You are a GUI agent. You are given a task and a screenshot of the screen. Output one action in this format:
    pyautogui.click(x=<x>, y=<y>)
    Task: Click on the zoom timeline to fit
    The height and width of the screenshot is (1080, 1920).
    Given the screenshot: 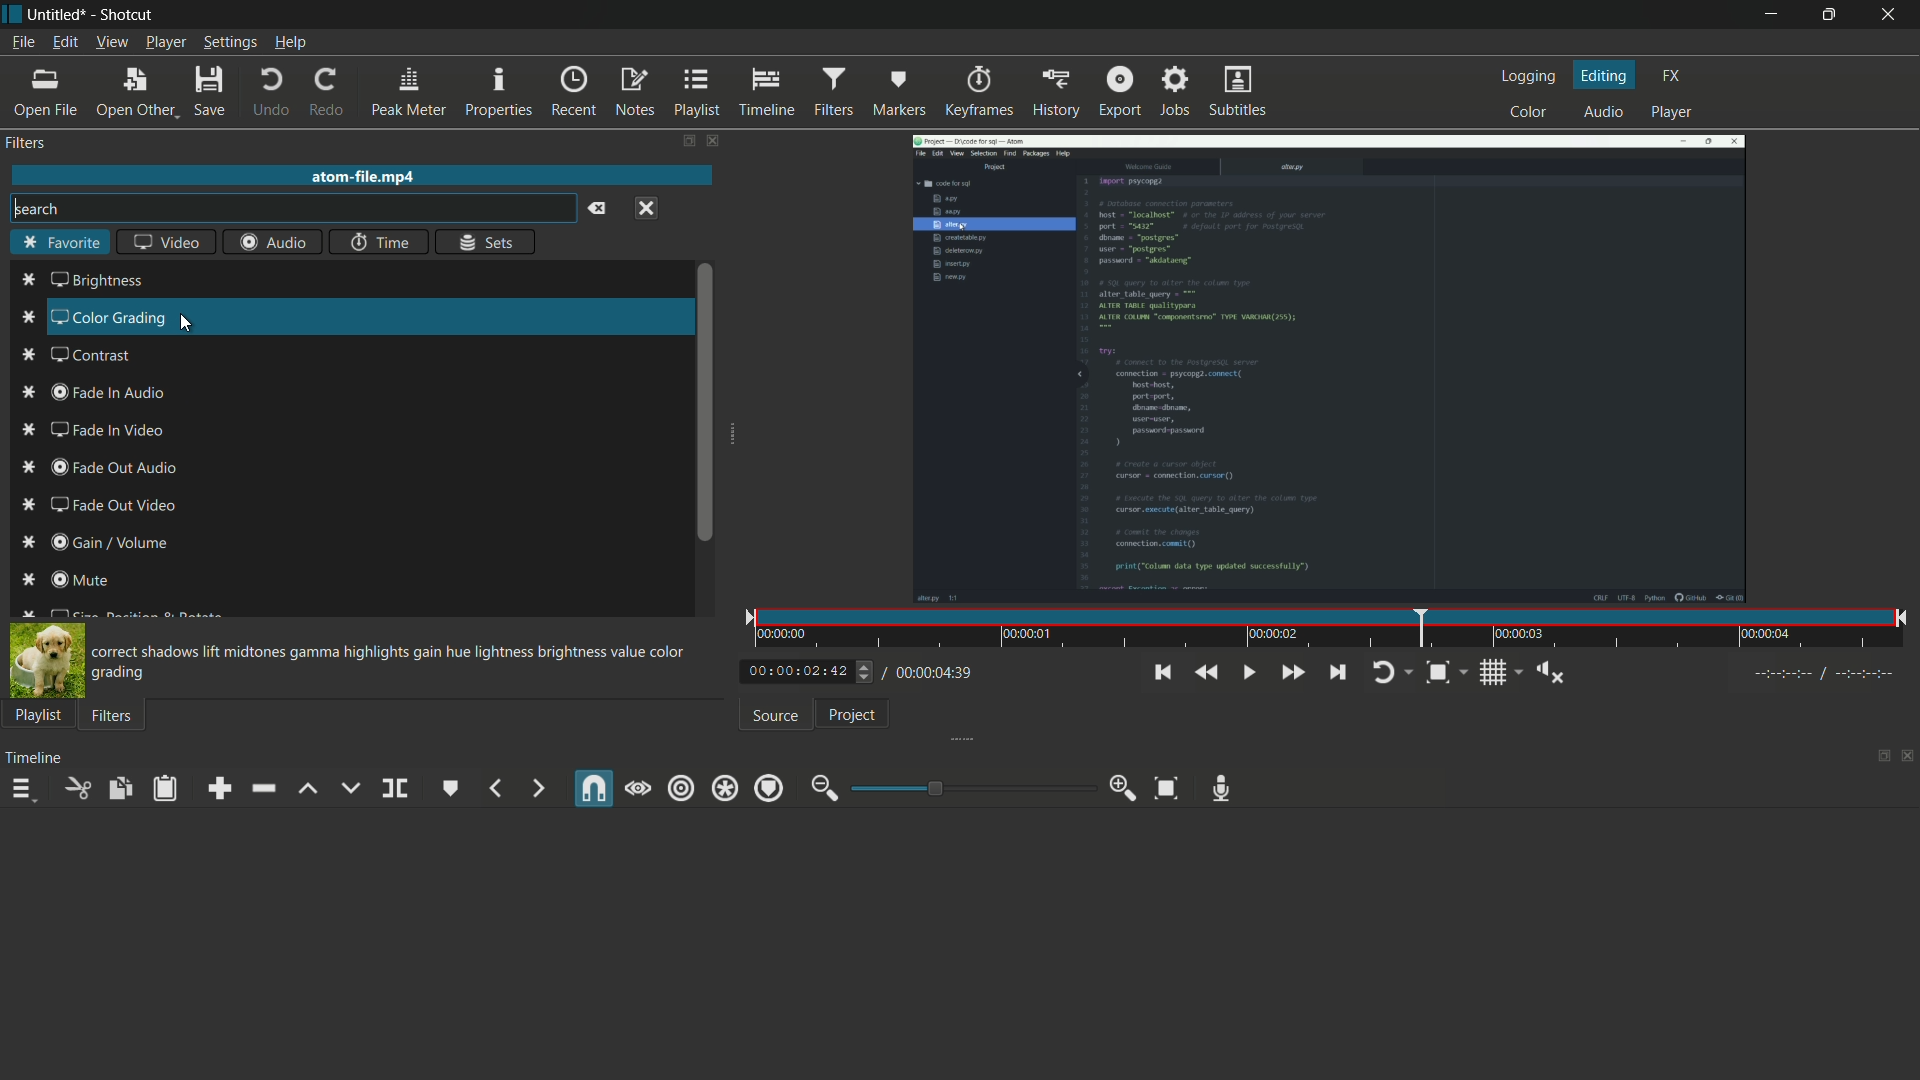 What is the action you would take?
    pyautogui.click(x=1444, y=670)
    